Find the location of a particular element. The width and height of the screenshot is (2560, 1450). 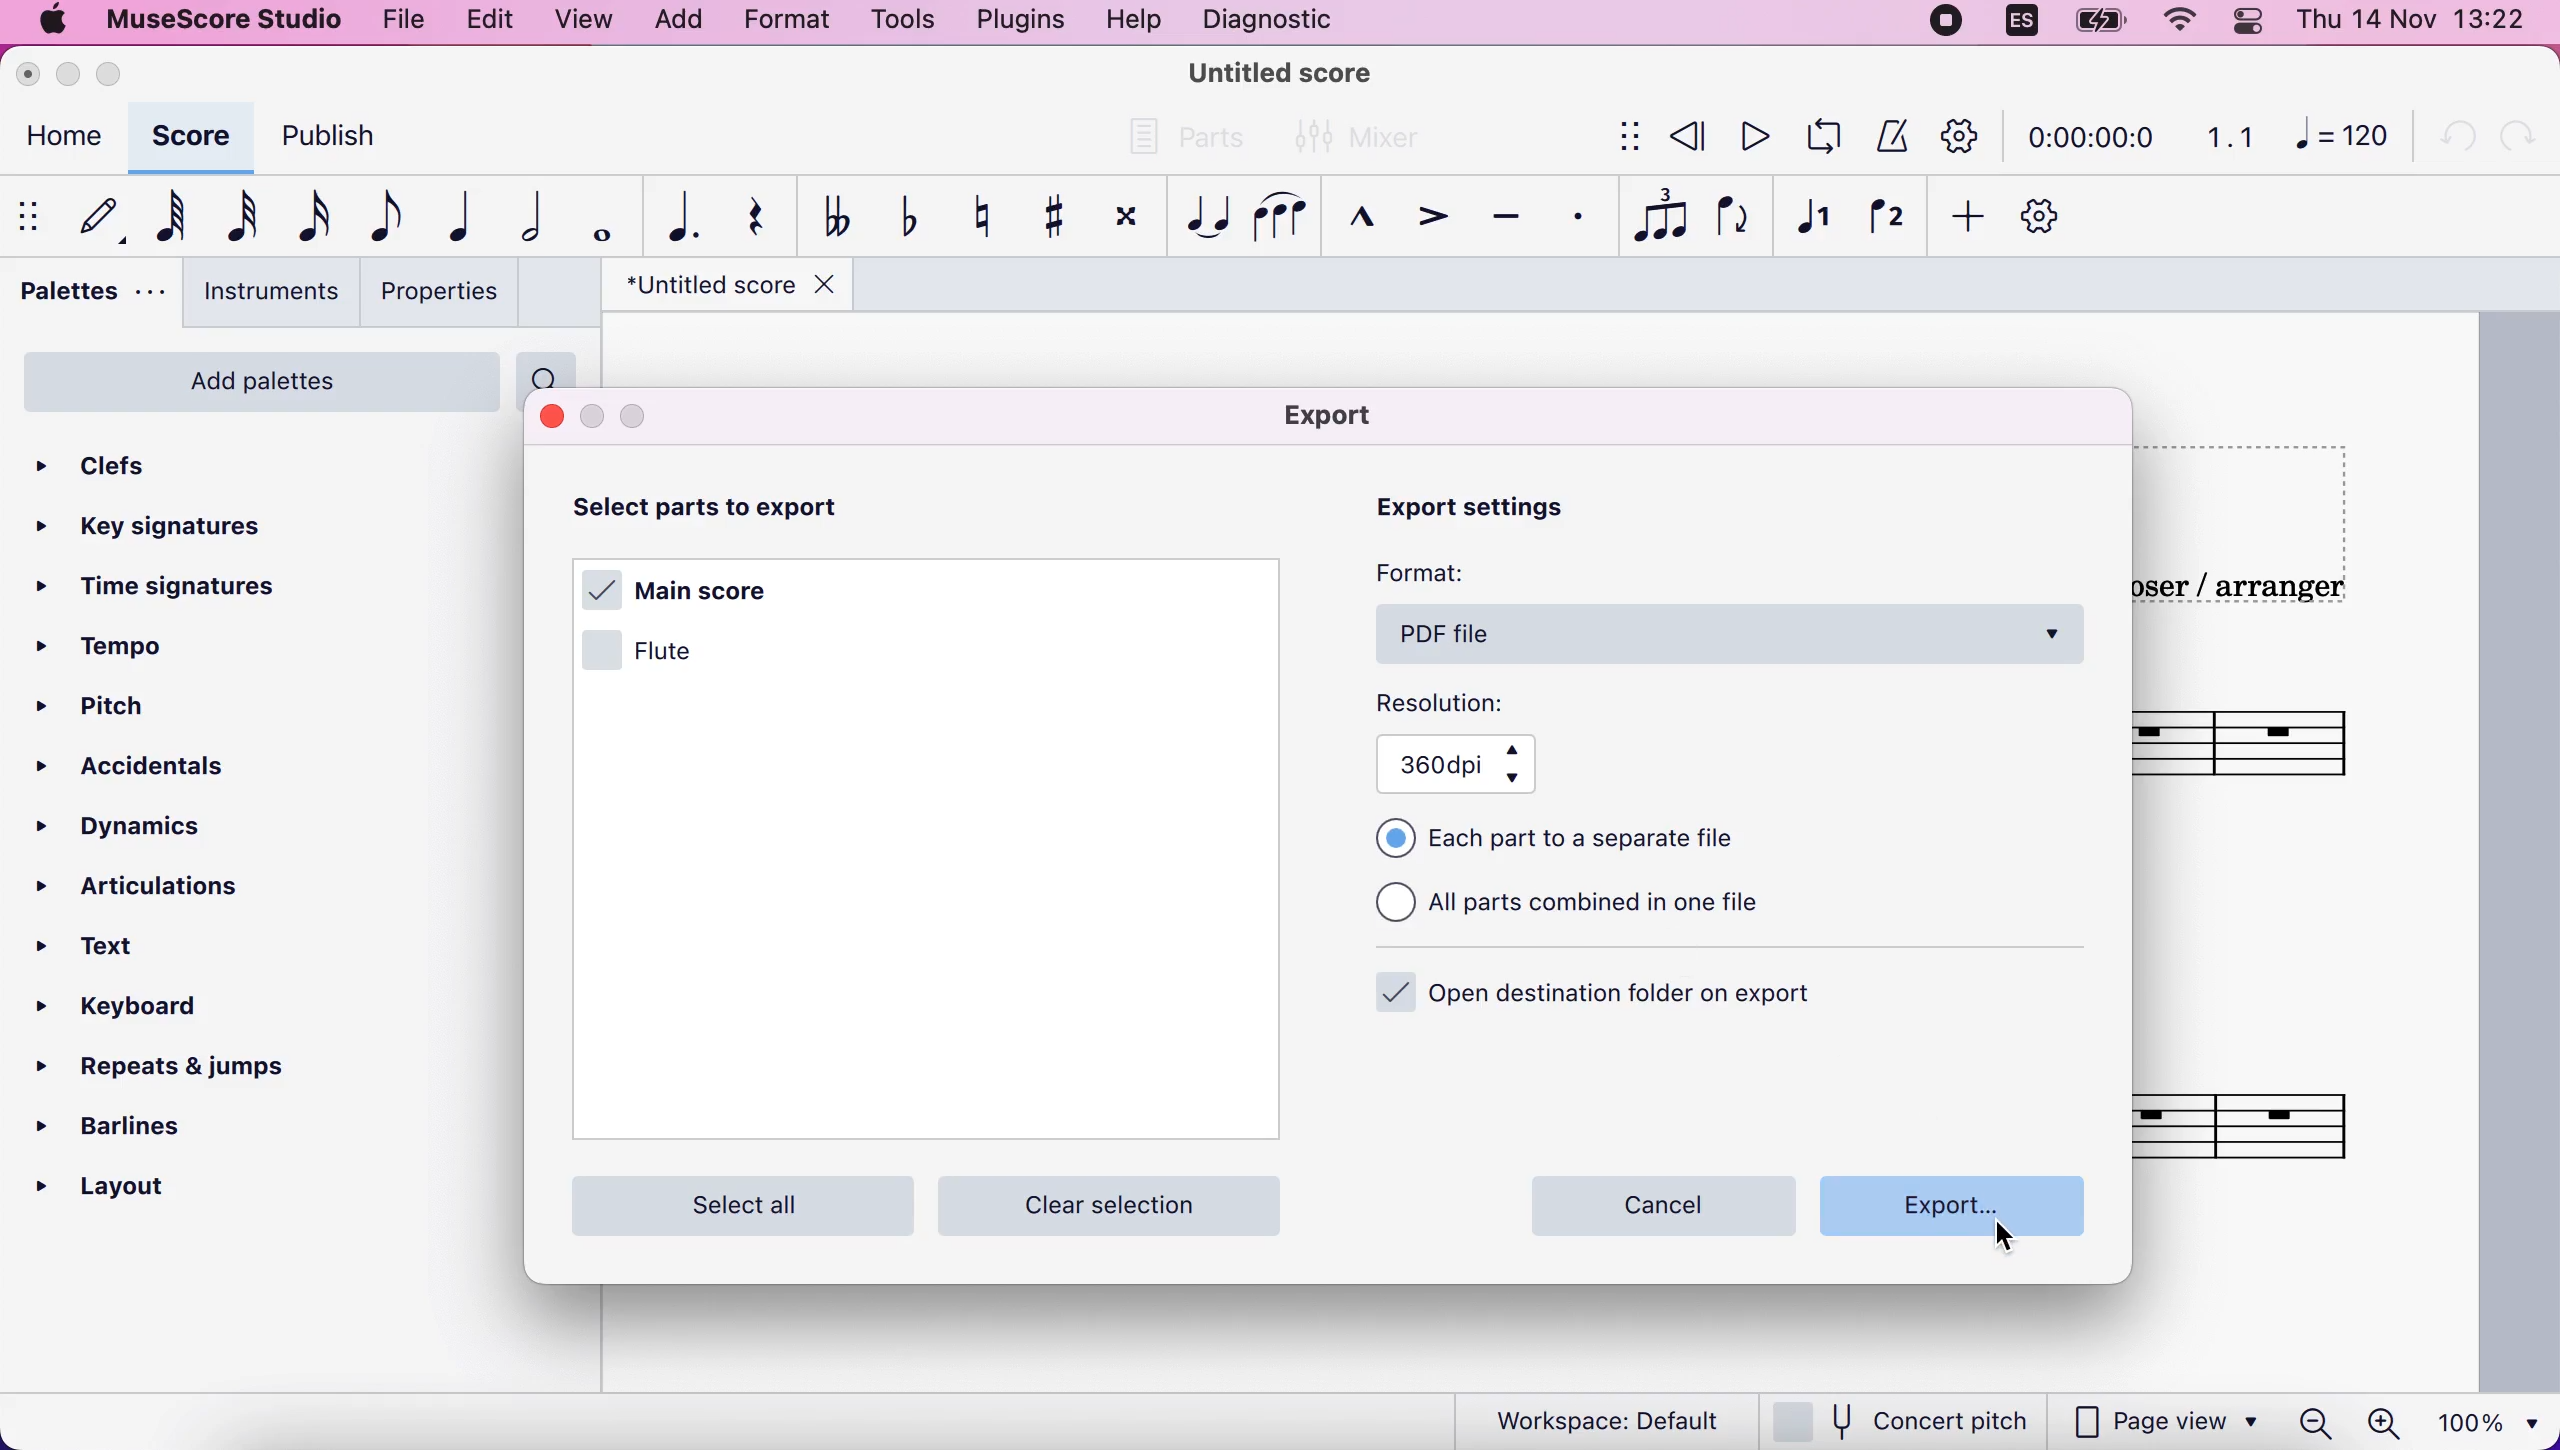

score is located at coordinates (190, 138).